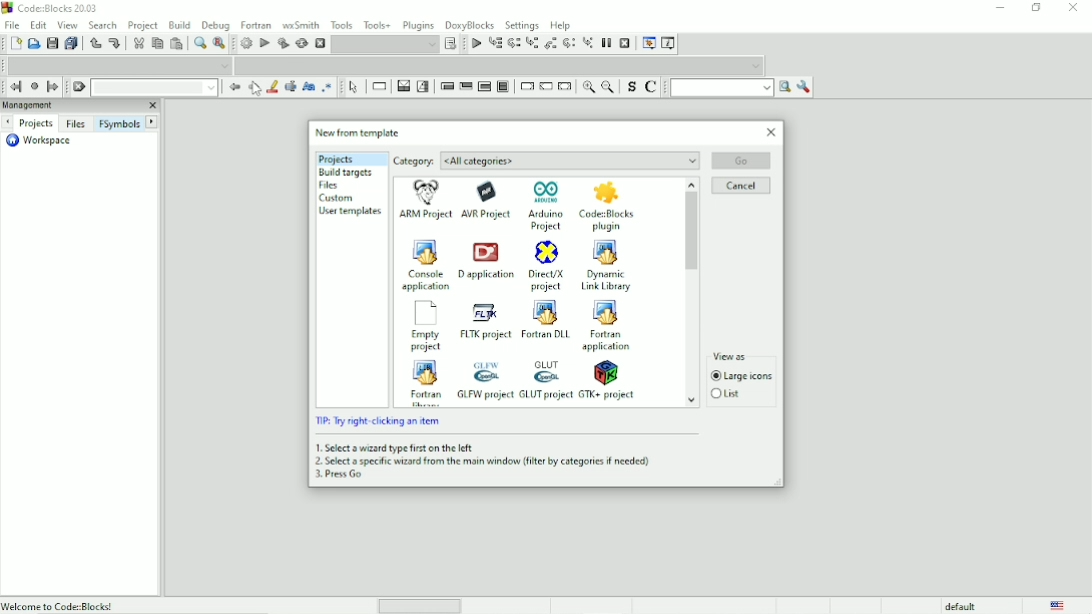 The image size is (1092, 614). I want to click on Dynamic link library, so click(607, 266).